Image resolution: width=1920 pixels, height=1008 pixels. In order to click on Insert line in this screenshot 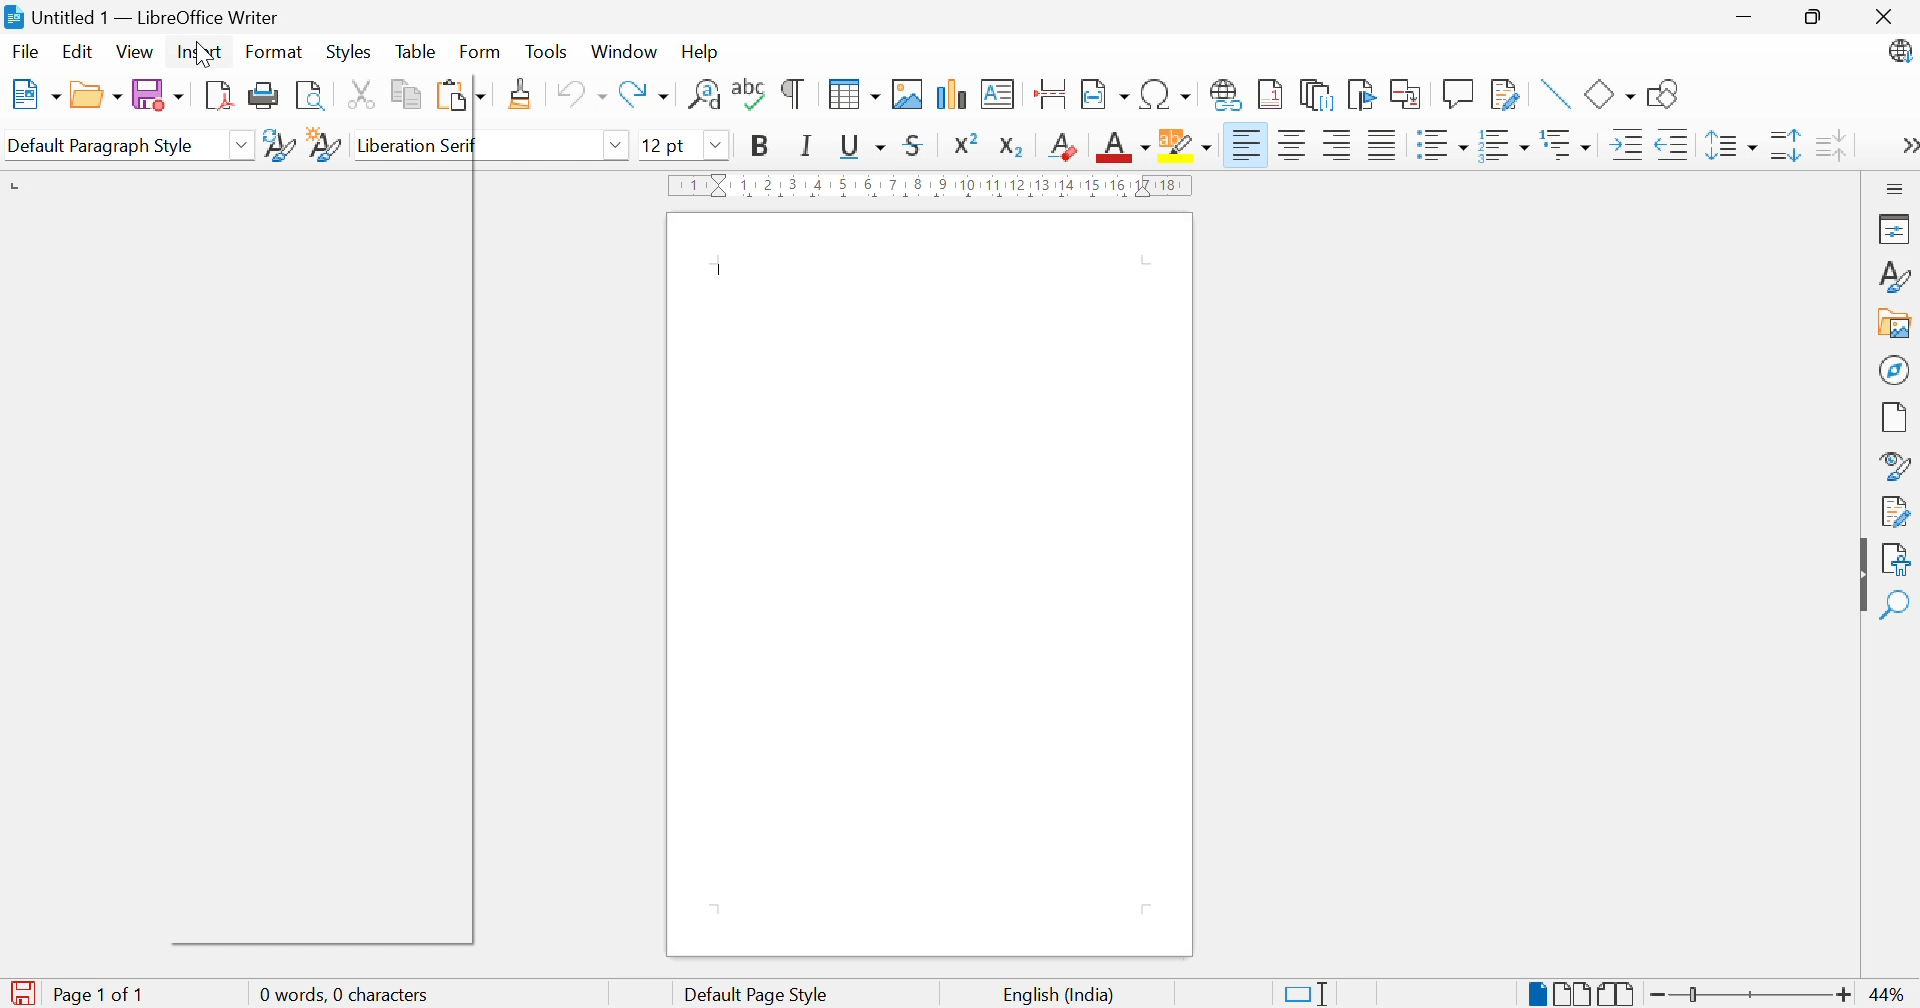, I will do `click(1552, 94)`.